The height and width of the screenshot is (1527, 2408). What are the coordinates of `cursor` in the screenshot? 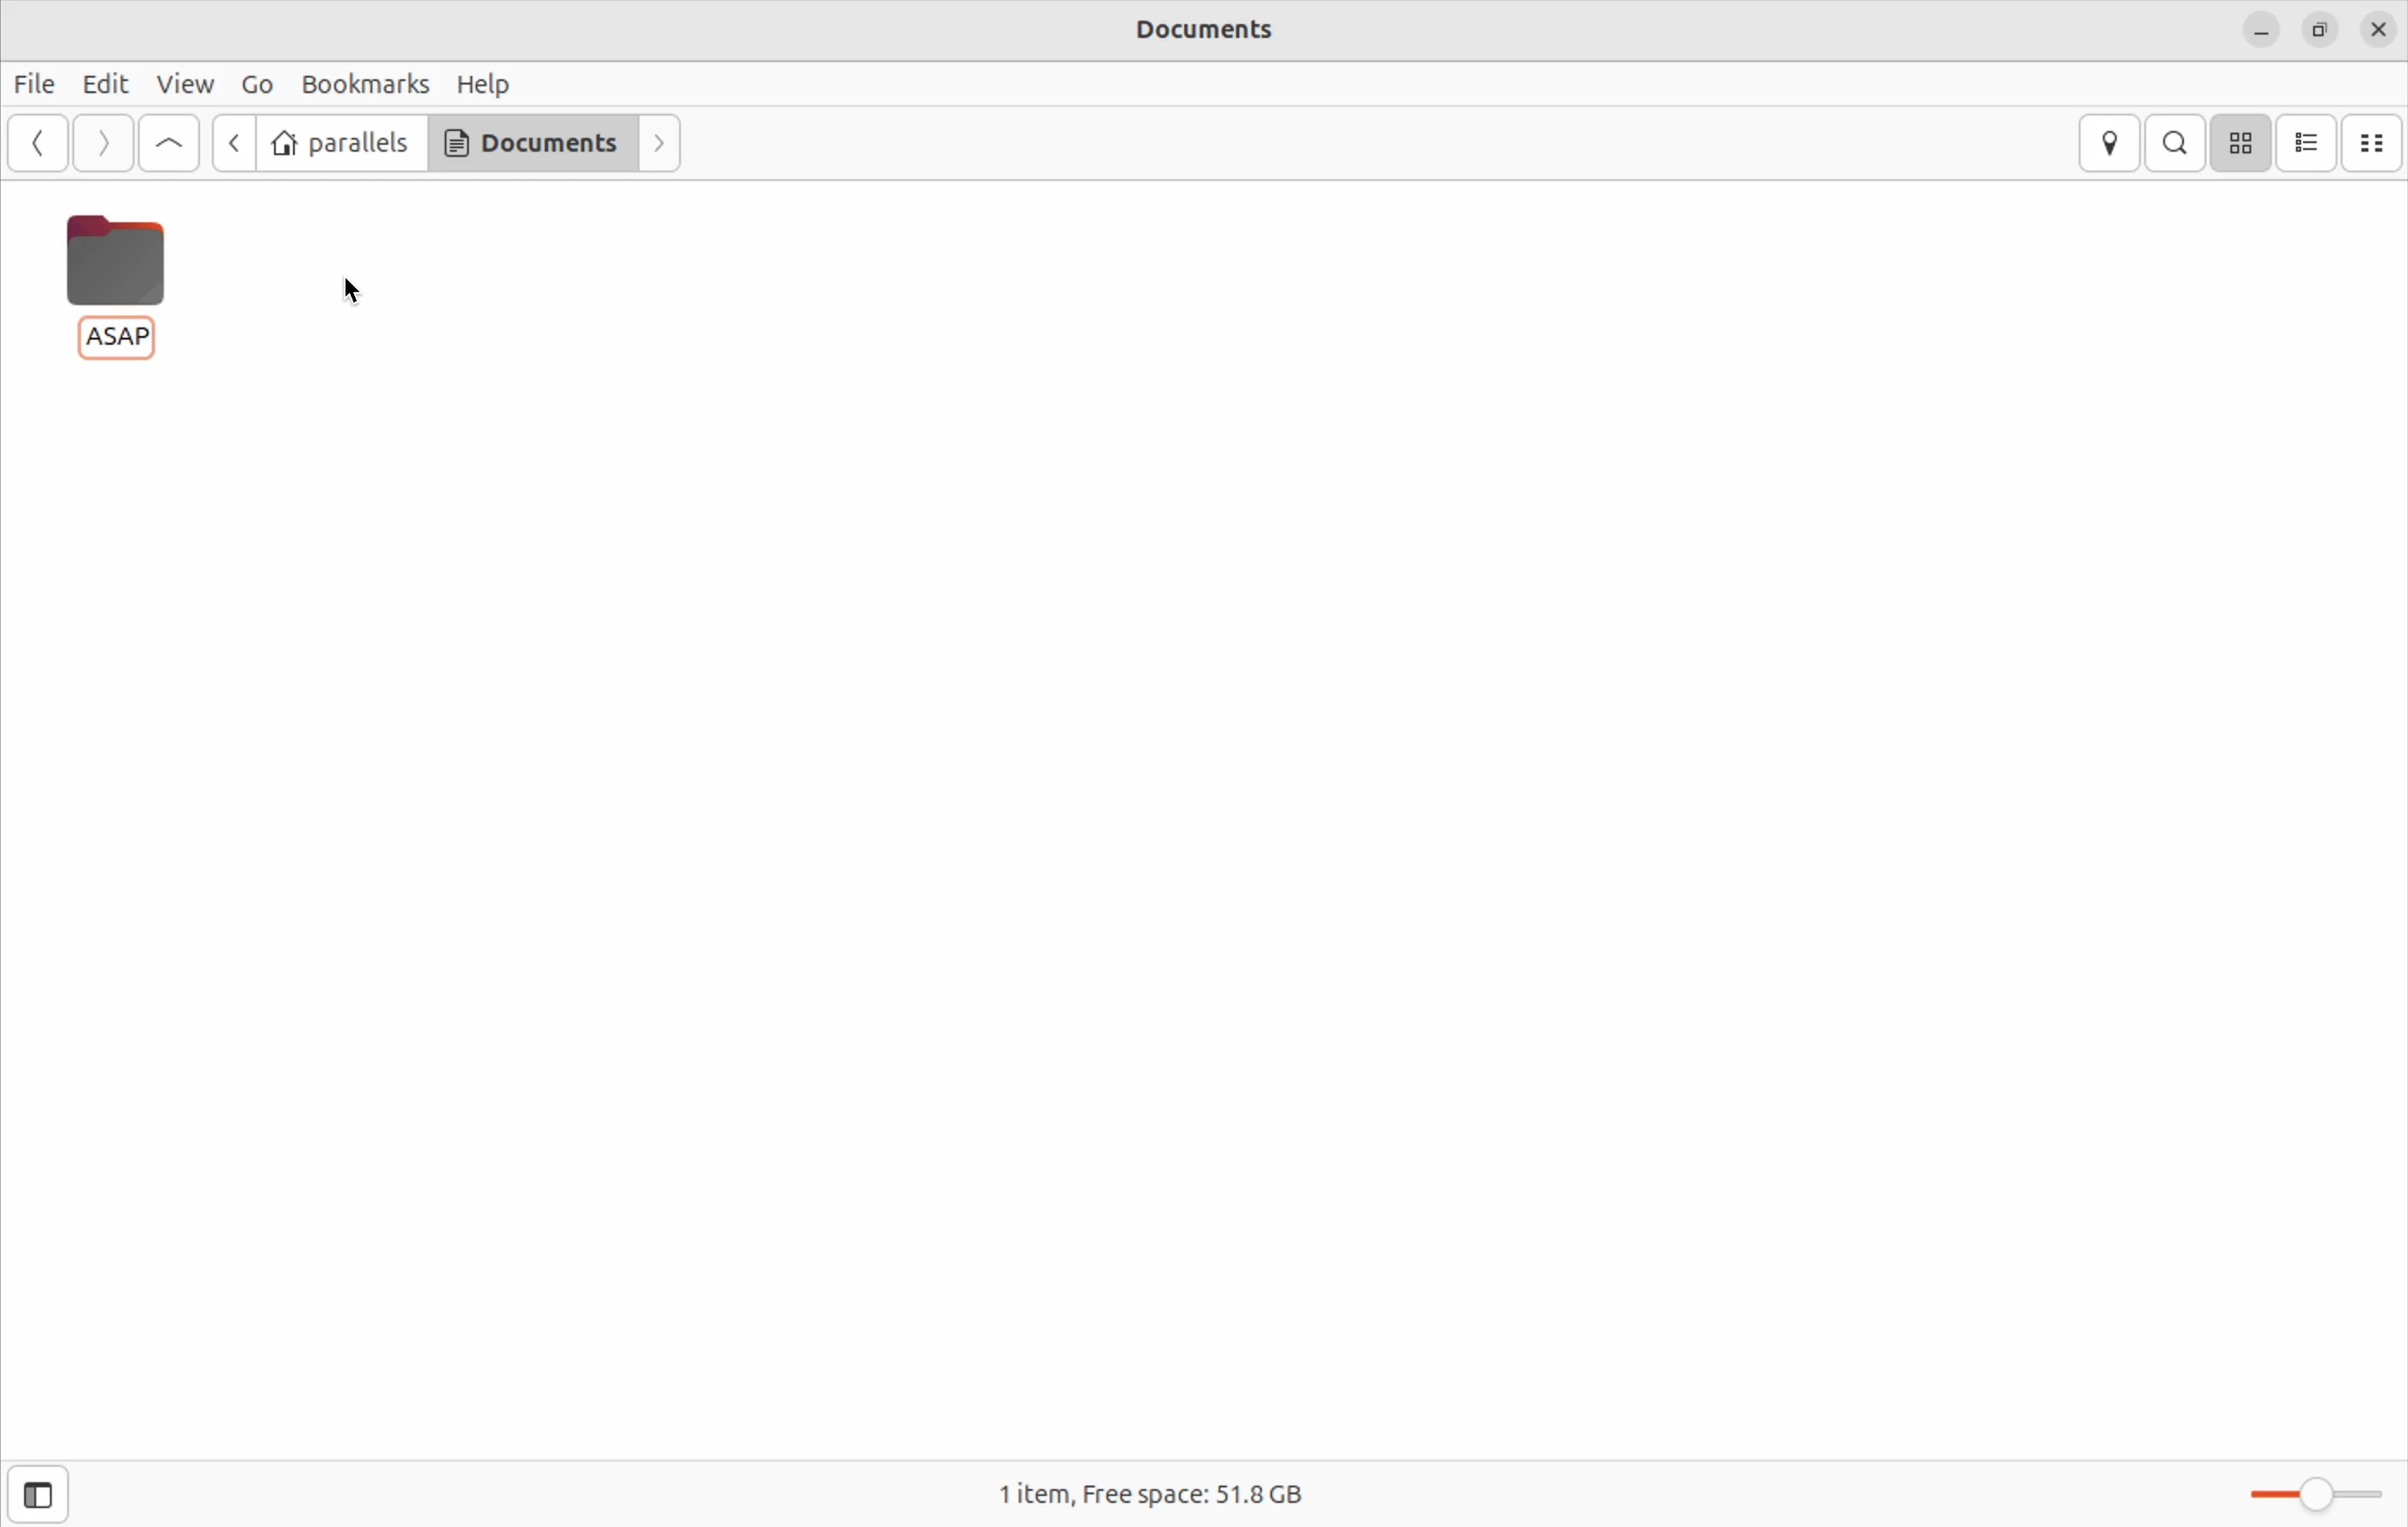 It's located at (353, 292).